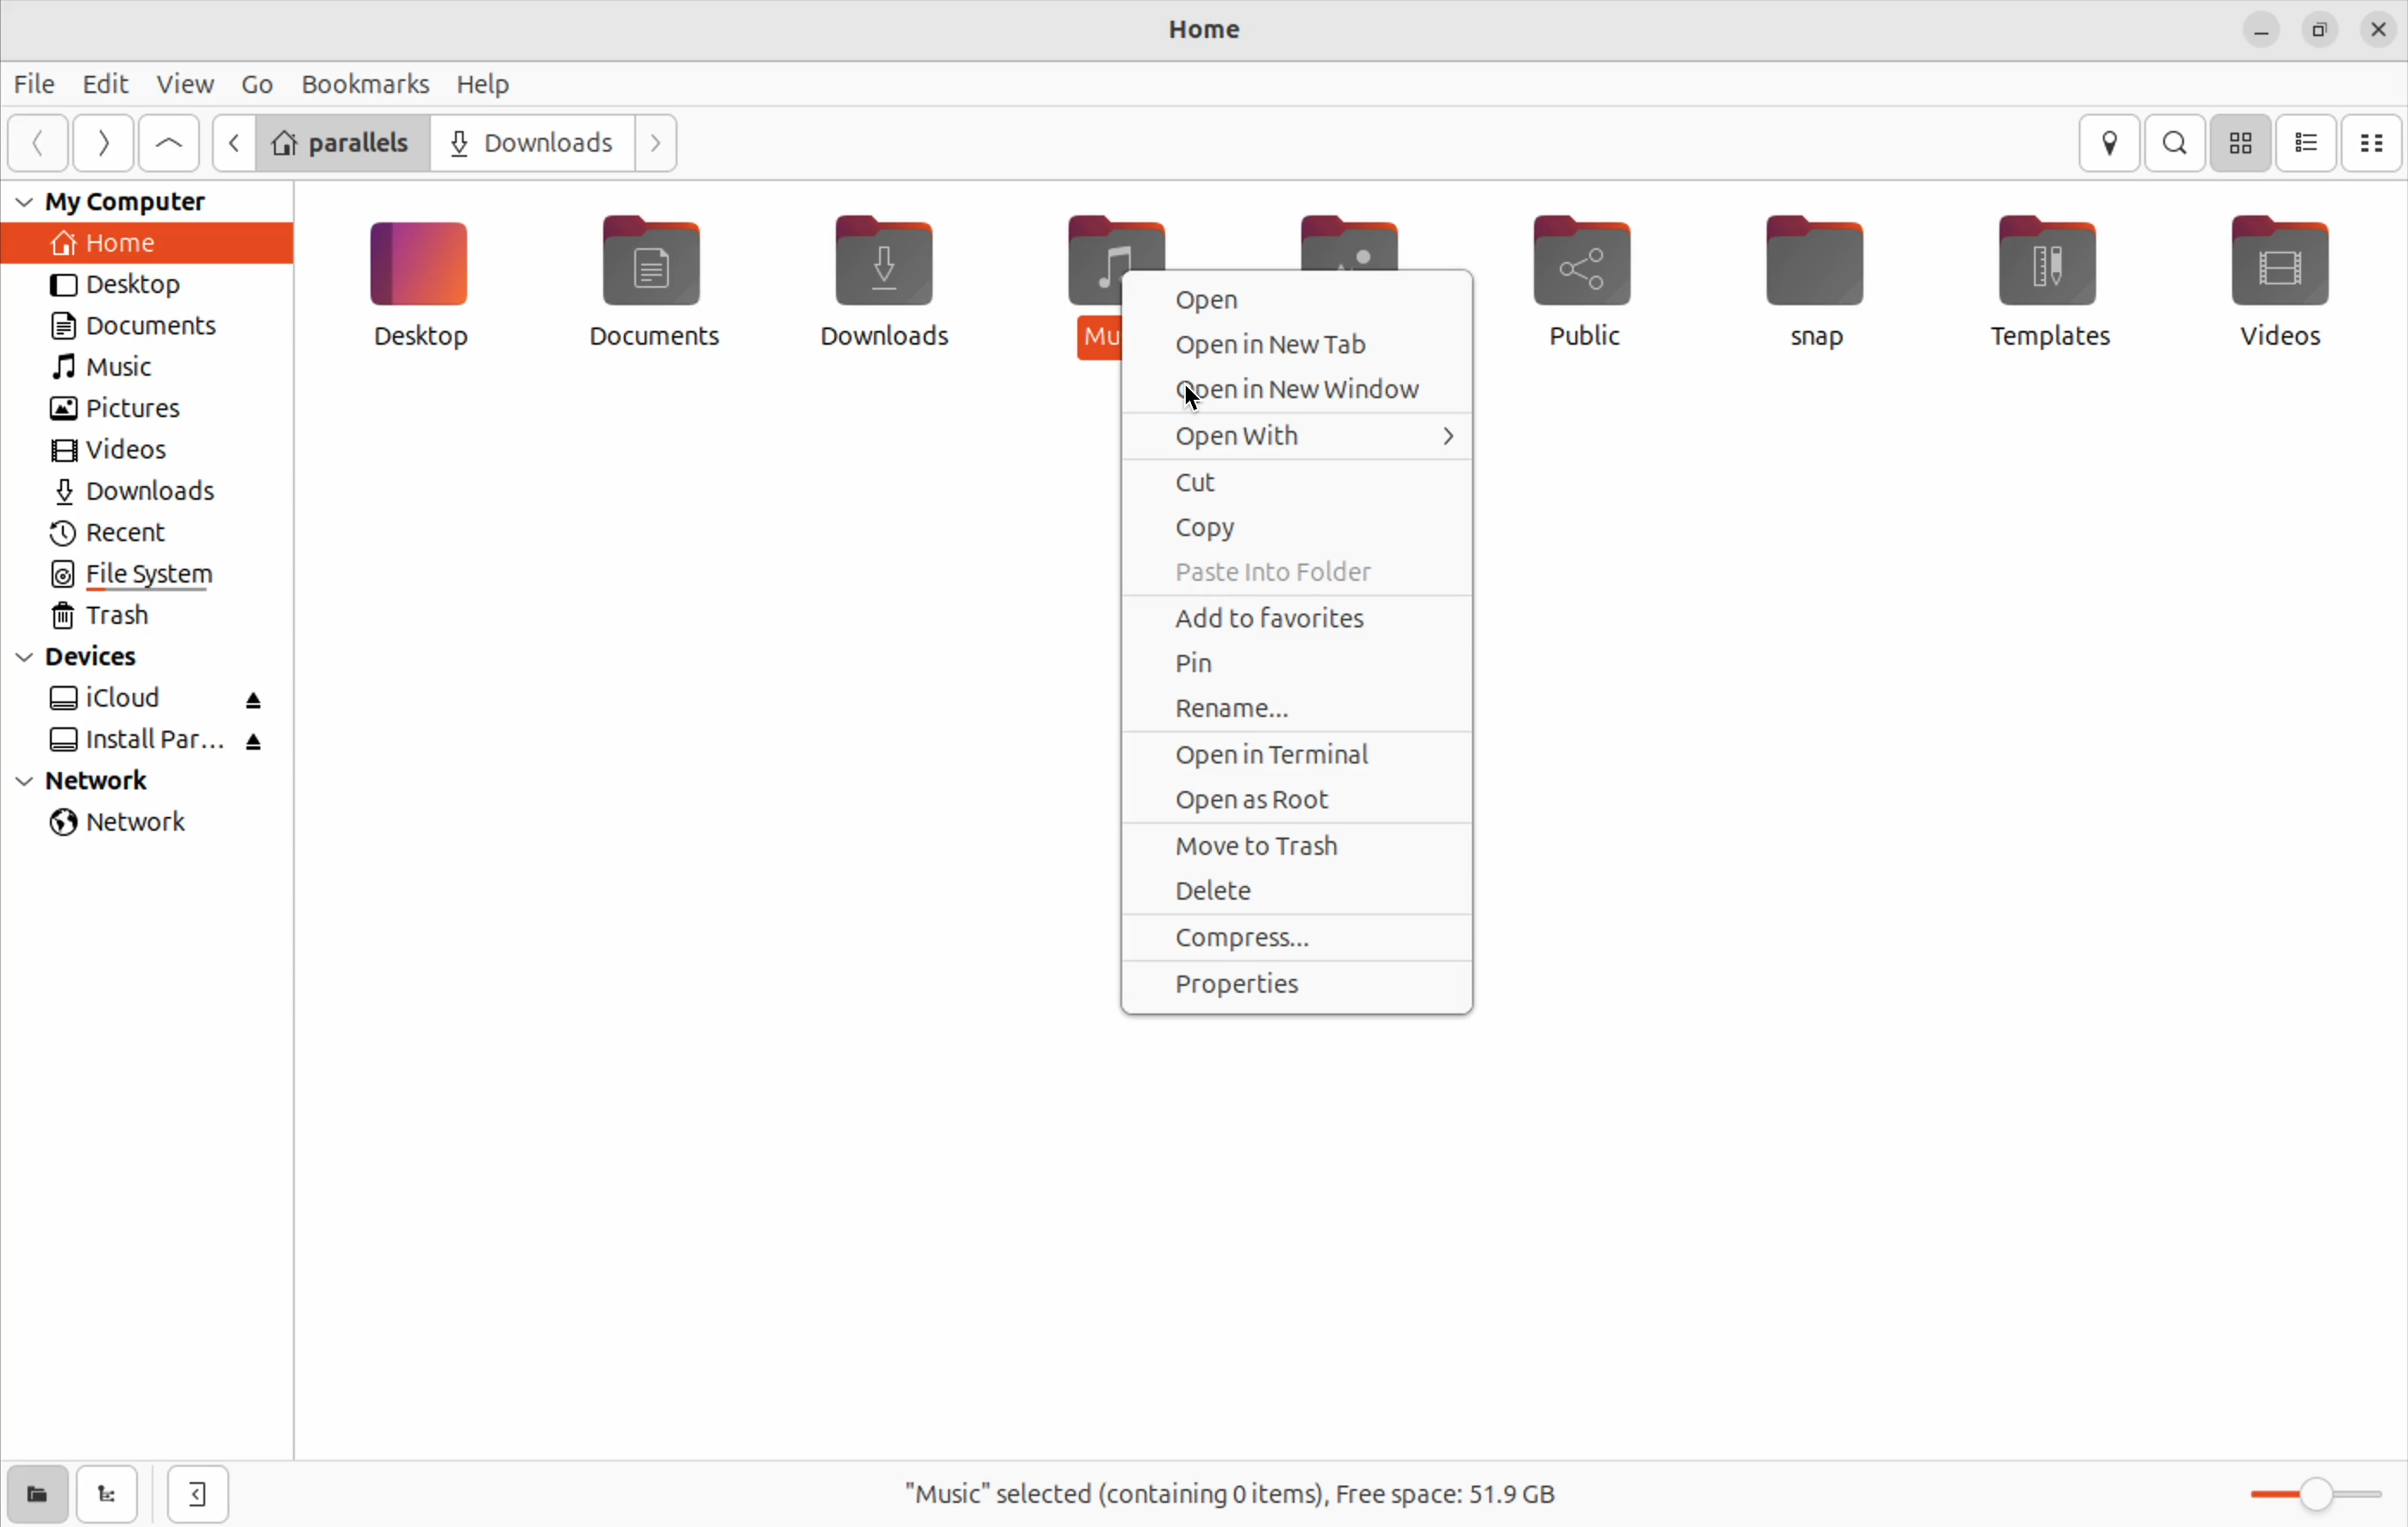 Image resolution: width=2408 pixels, height=1527 pixels. I want to click on Pictures, so click(1361, 231).